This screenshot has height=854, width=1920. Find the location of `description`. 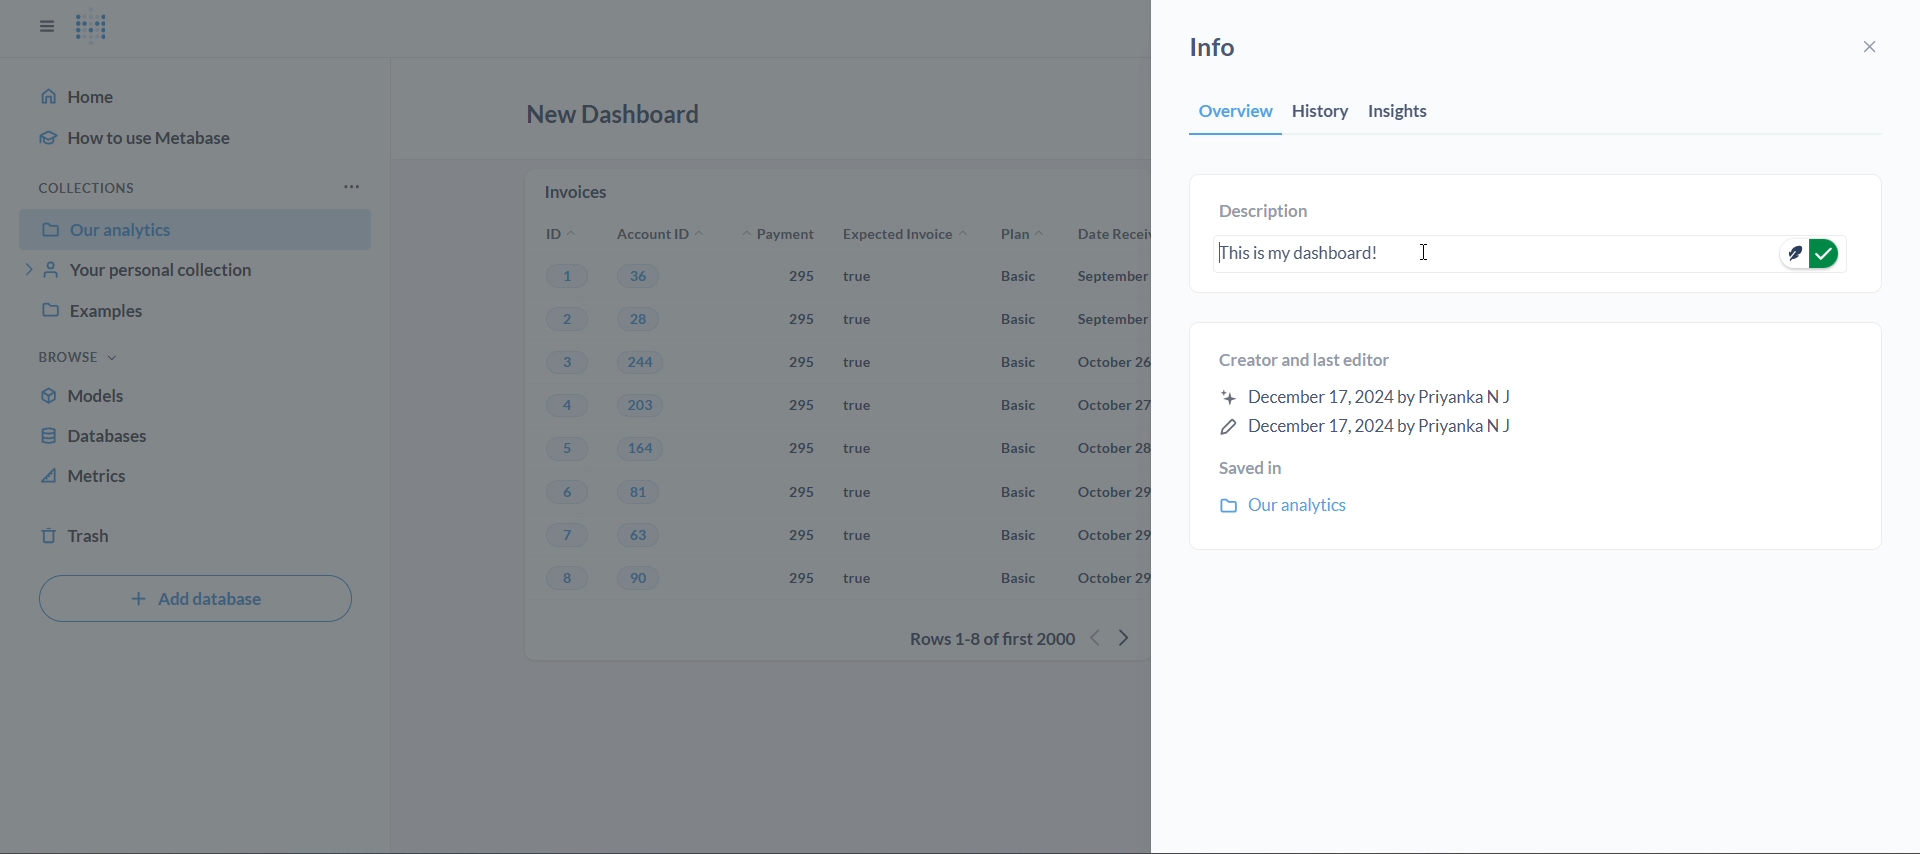

description is located at coordinates (1268, 213).